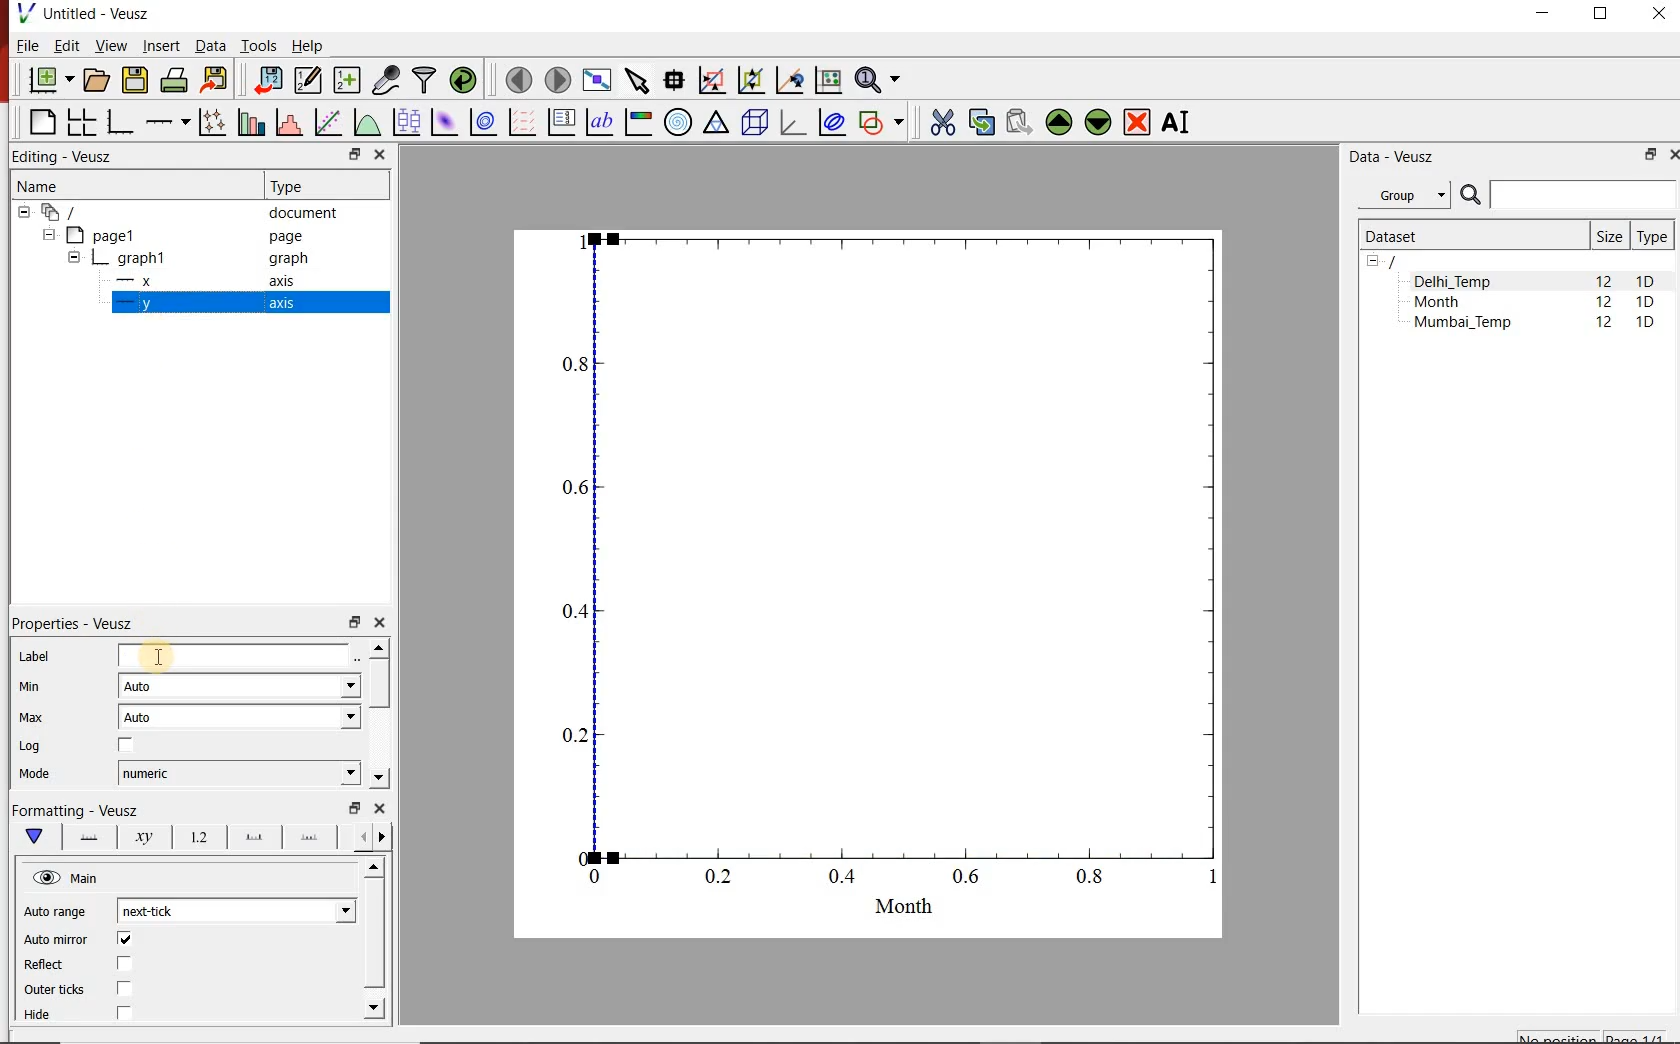  What do you see at coordinates (89, 13) in the screenshot?
I see `Untitled-Veusz` at bounding box center [89, 13].